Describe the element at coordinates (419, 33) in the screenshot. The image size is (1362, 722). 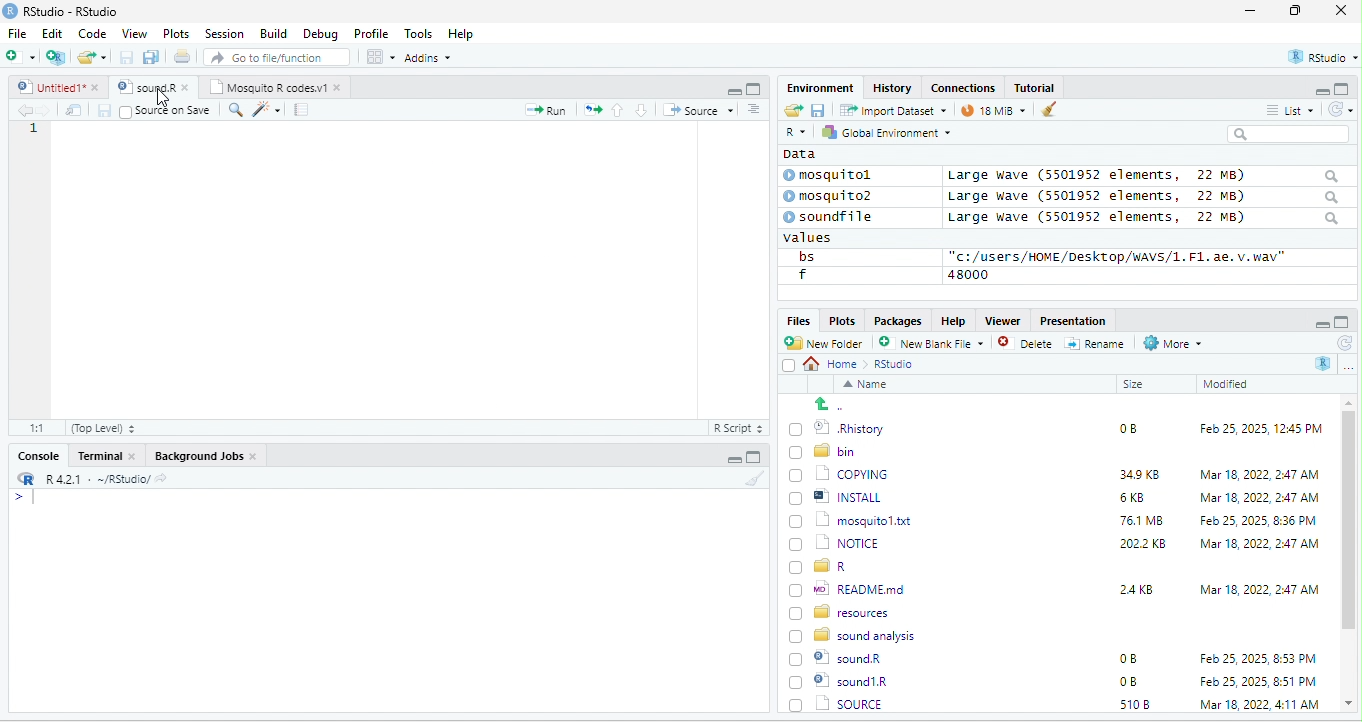
I see `Tools` at that location.